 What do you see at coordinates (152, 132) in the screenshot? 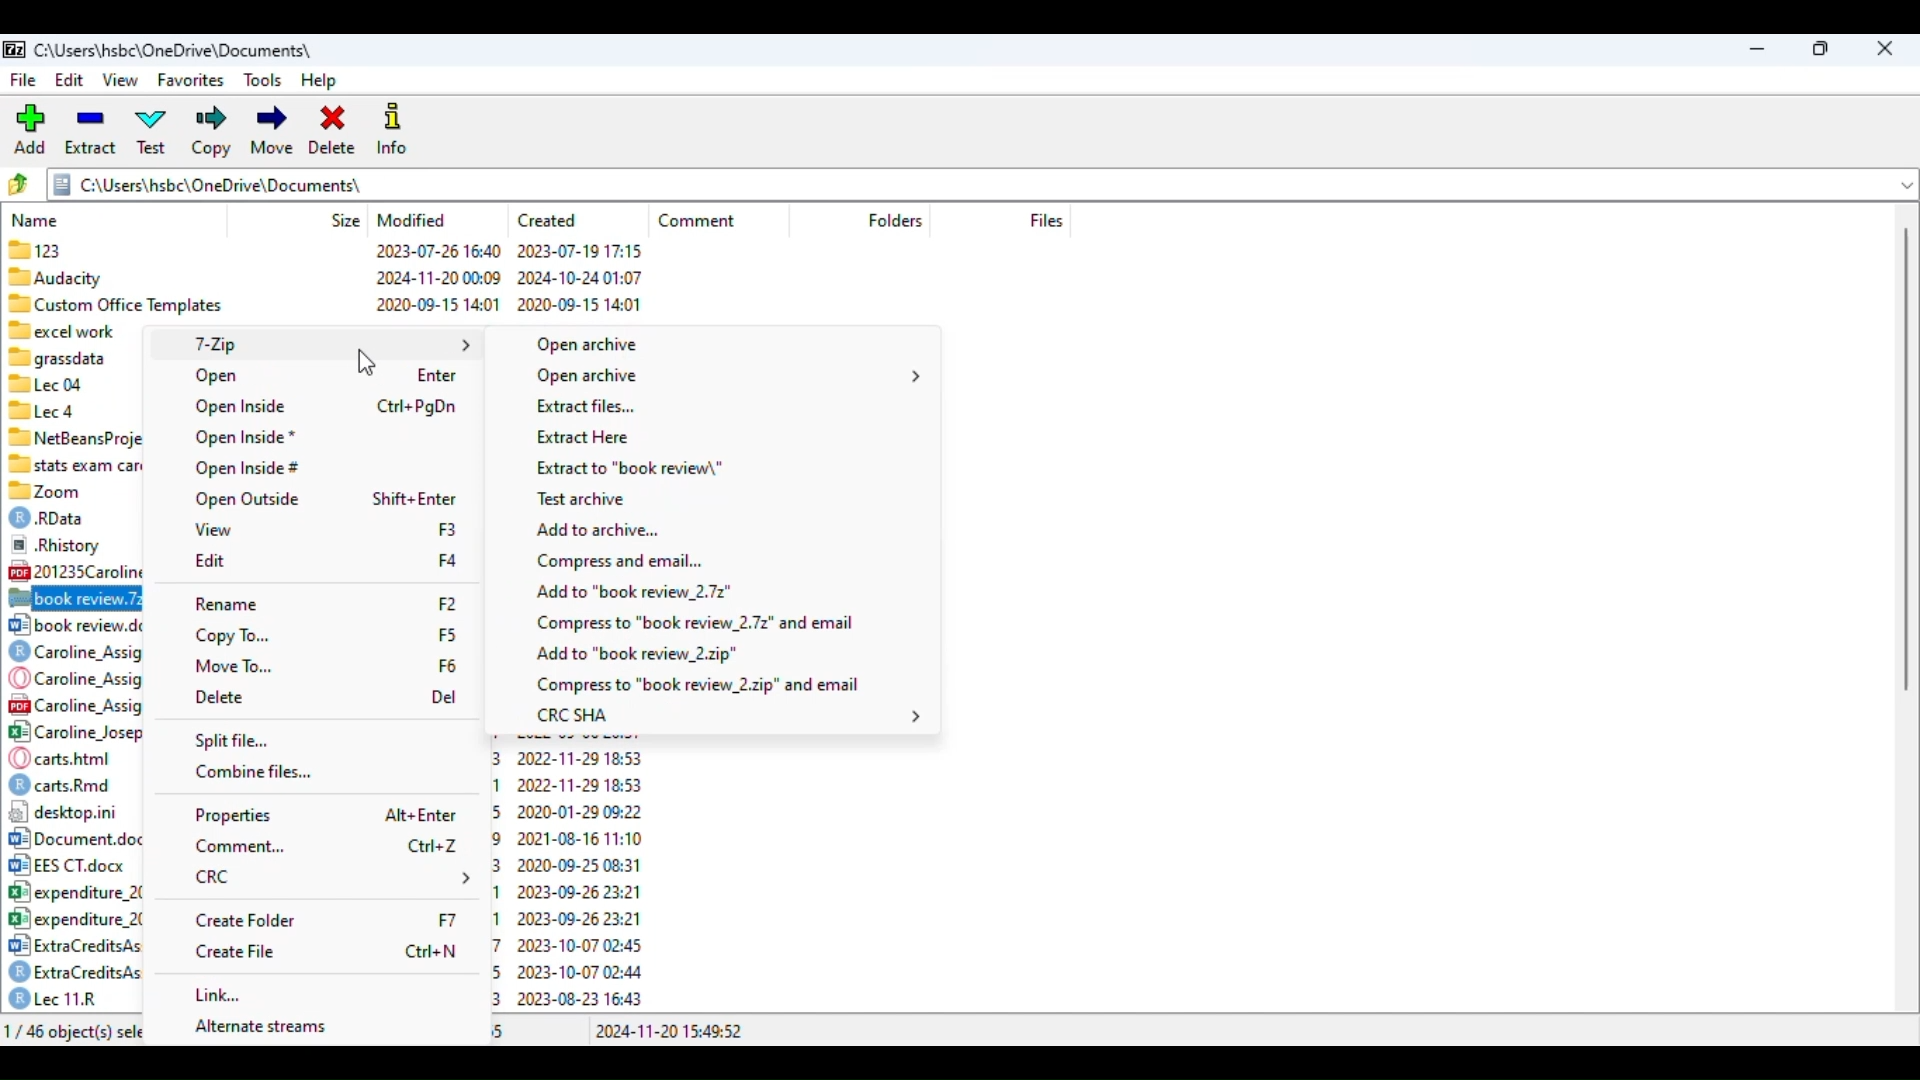
I see `test` at bounding box center [152, 132].